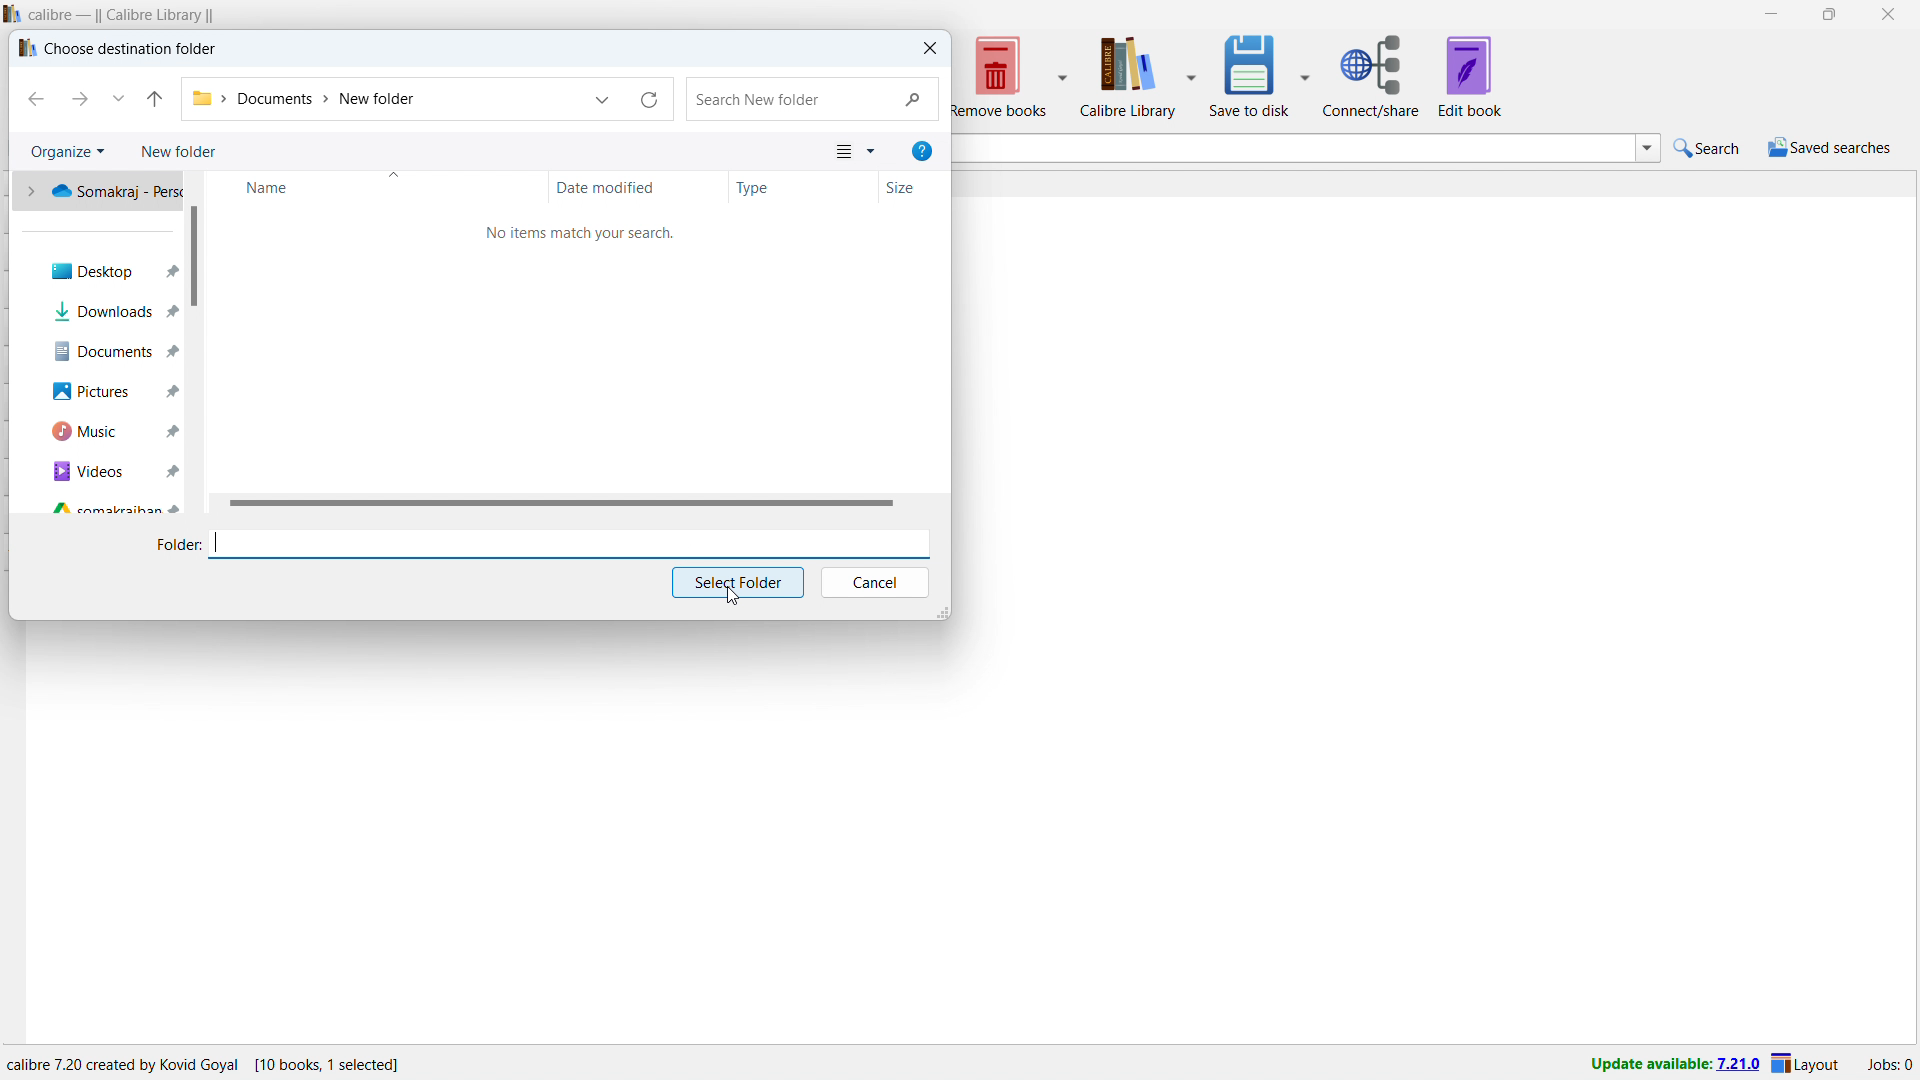  Describe the element at coordinates (570, 543) in the screenshot. I see `enter file name` at that location.